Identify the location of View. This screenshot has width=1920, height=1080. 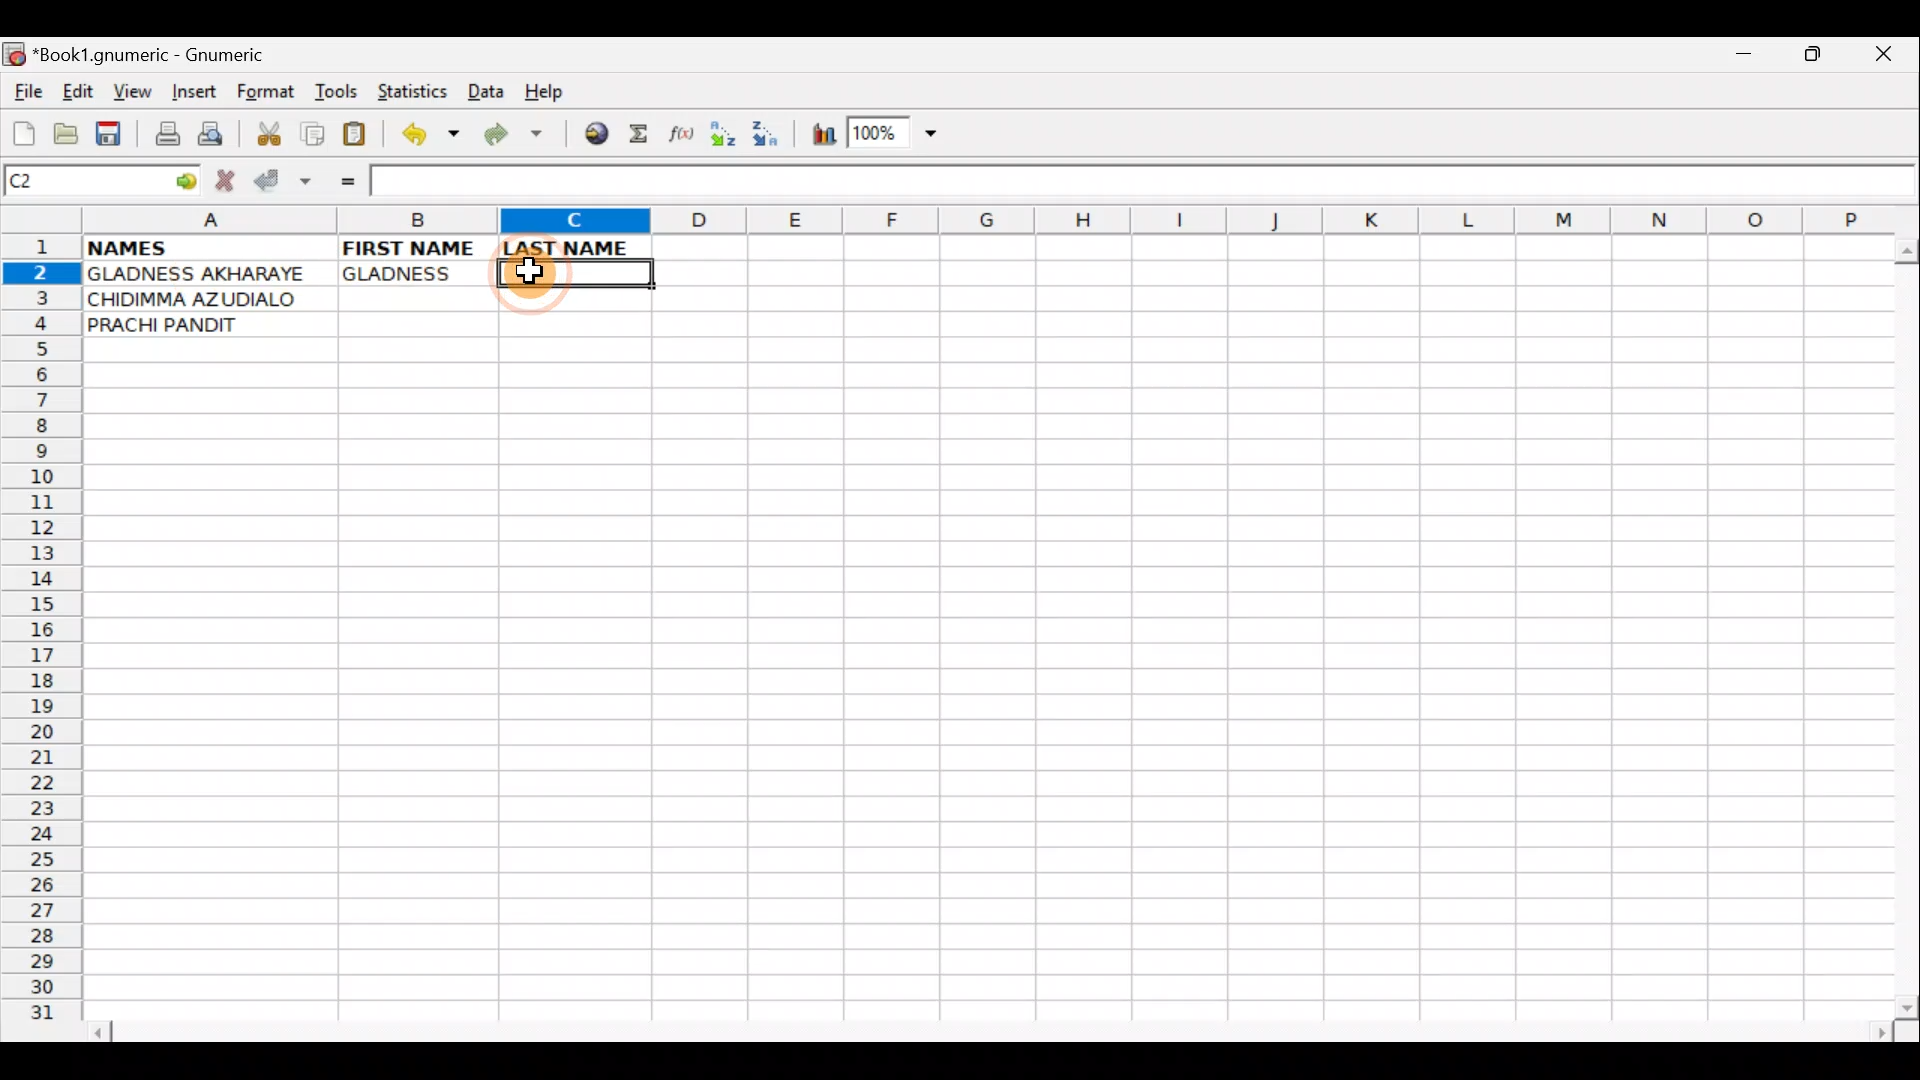
(127, 91).